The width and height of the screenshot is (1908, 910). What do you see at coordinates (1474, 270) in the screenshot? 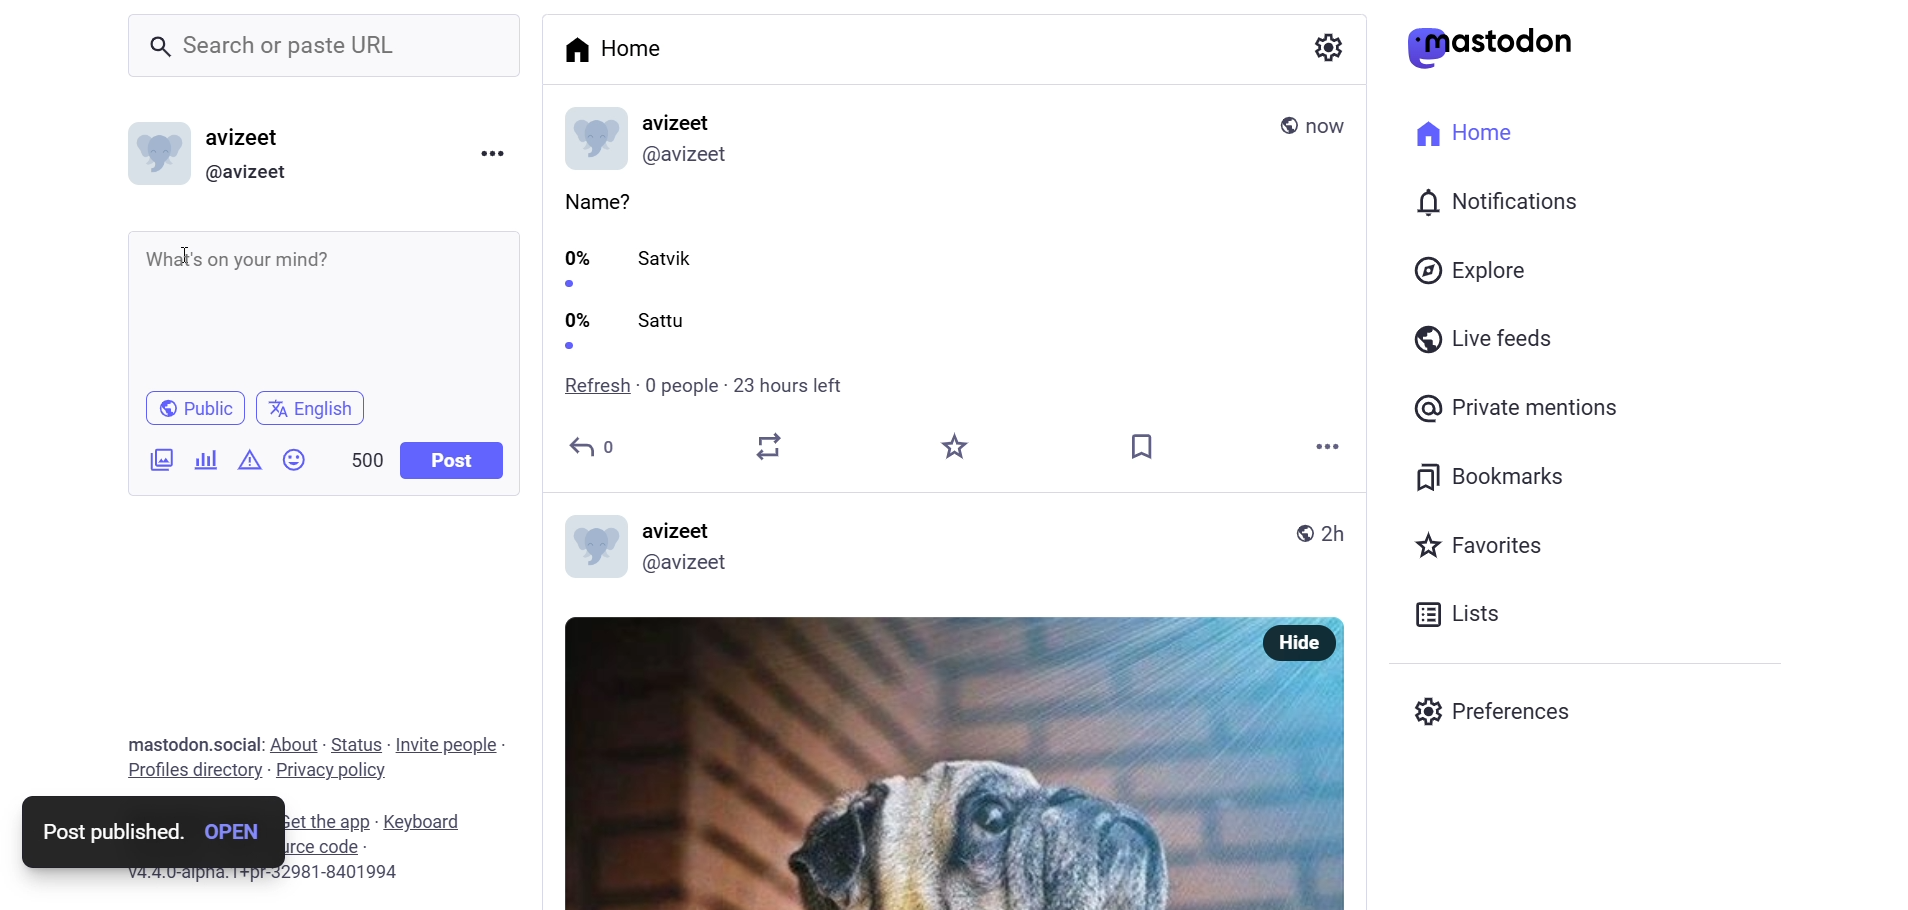
I see `explore` at bounding box center [1474, 270].